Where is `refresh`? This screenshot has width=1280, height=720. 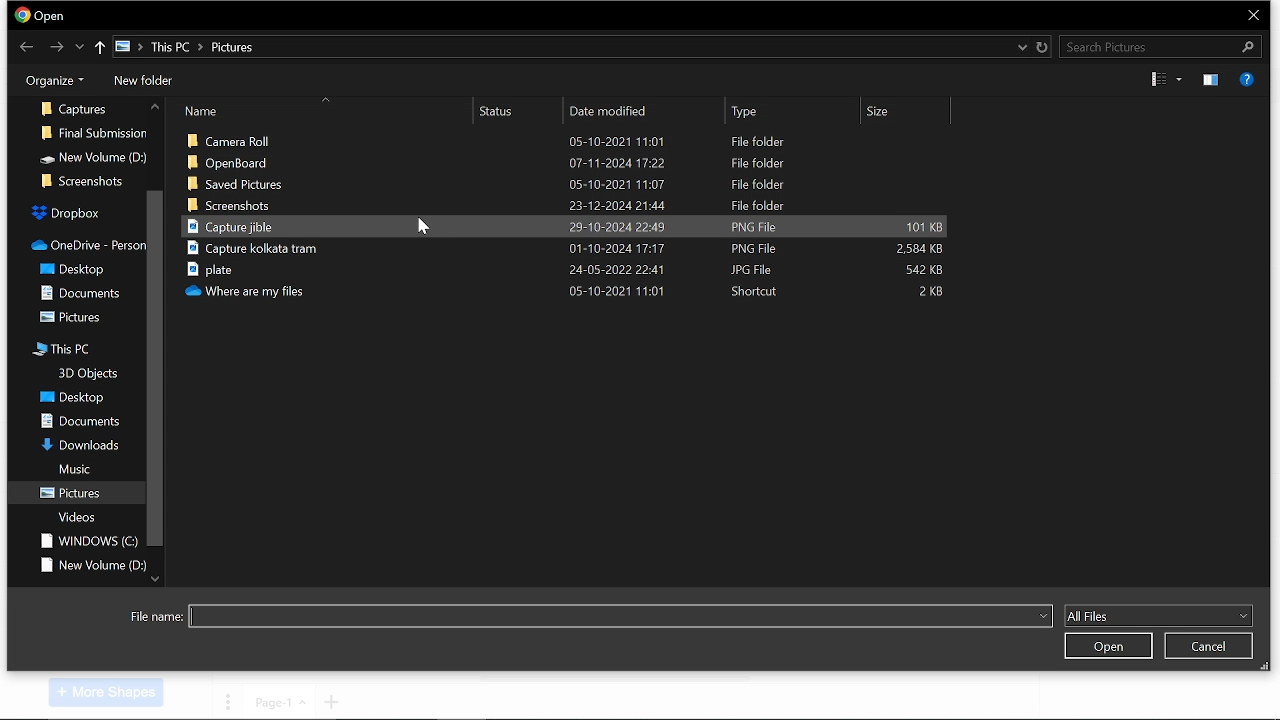 refresh is located at coordinates (1042, 46).